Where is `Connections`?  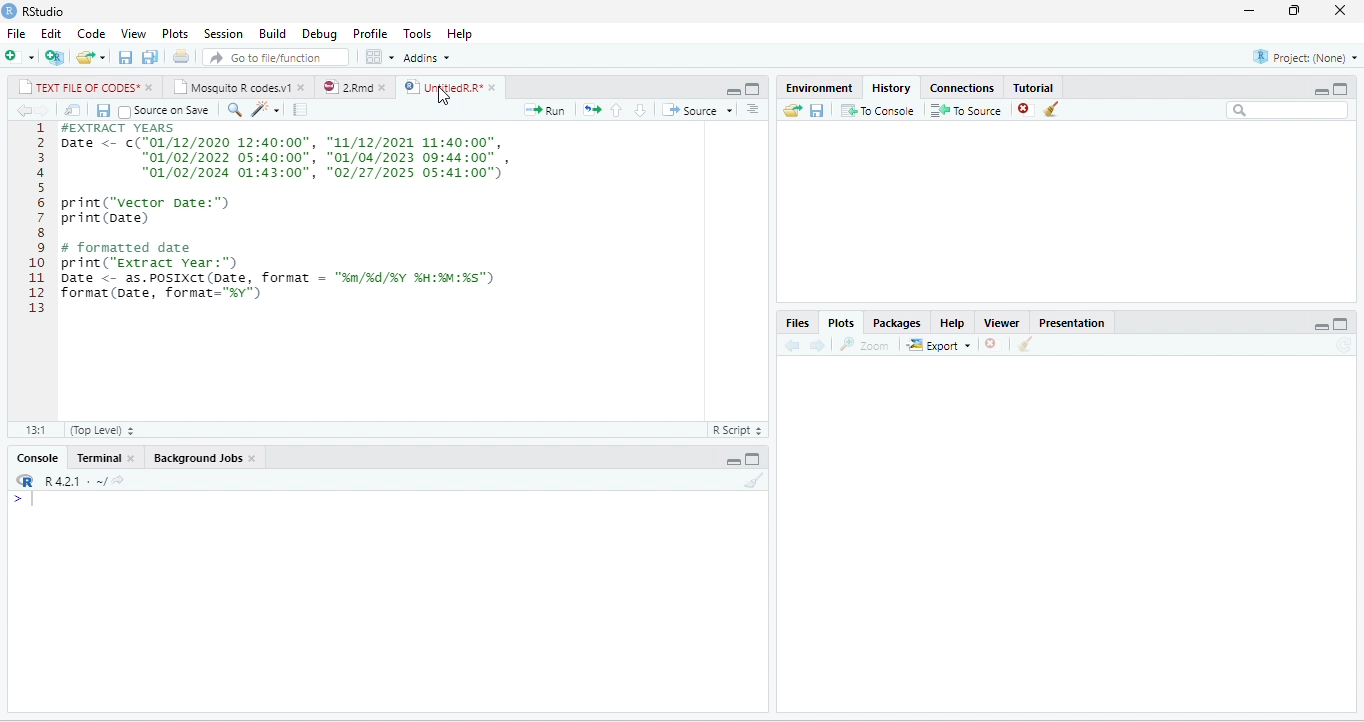 Connections is located at coordinates (963, 89).